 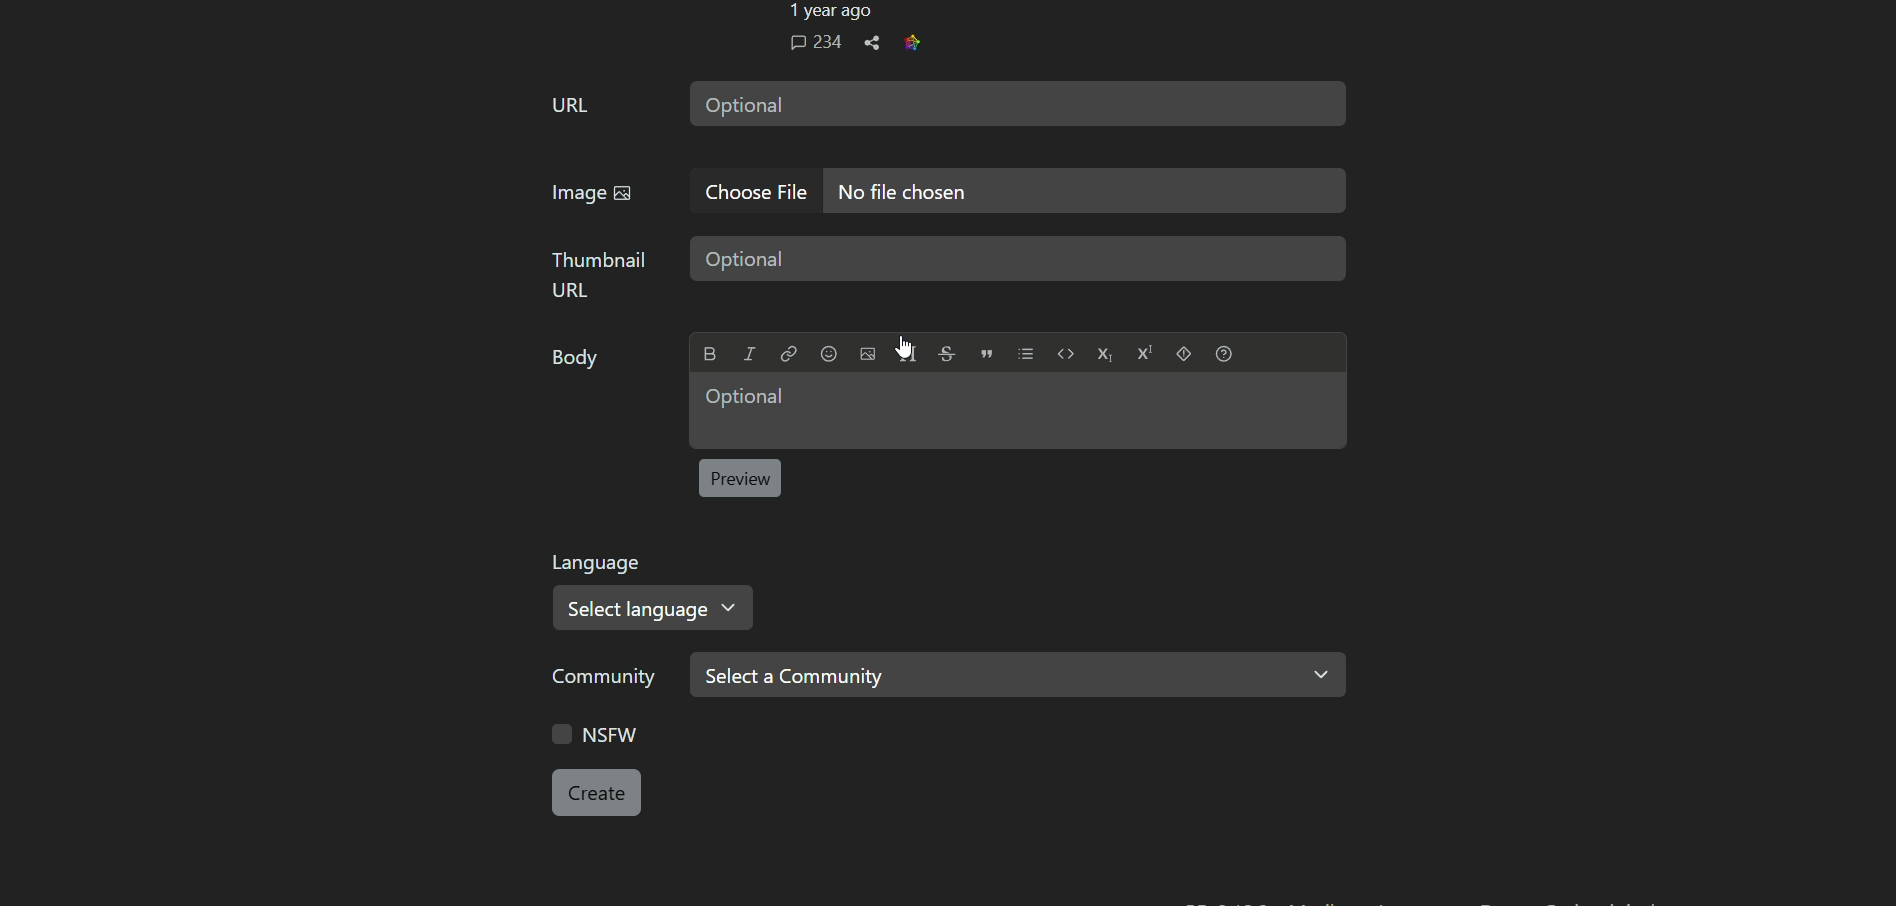 I want to click on community, so click(x=608, y=677).